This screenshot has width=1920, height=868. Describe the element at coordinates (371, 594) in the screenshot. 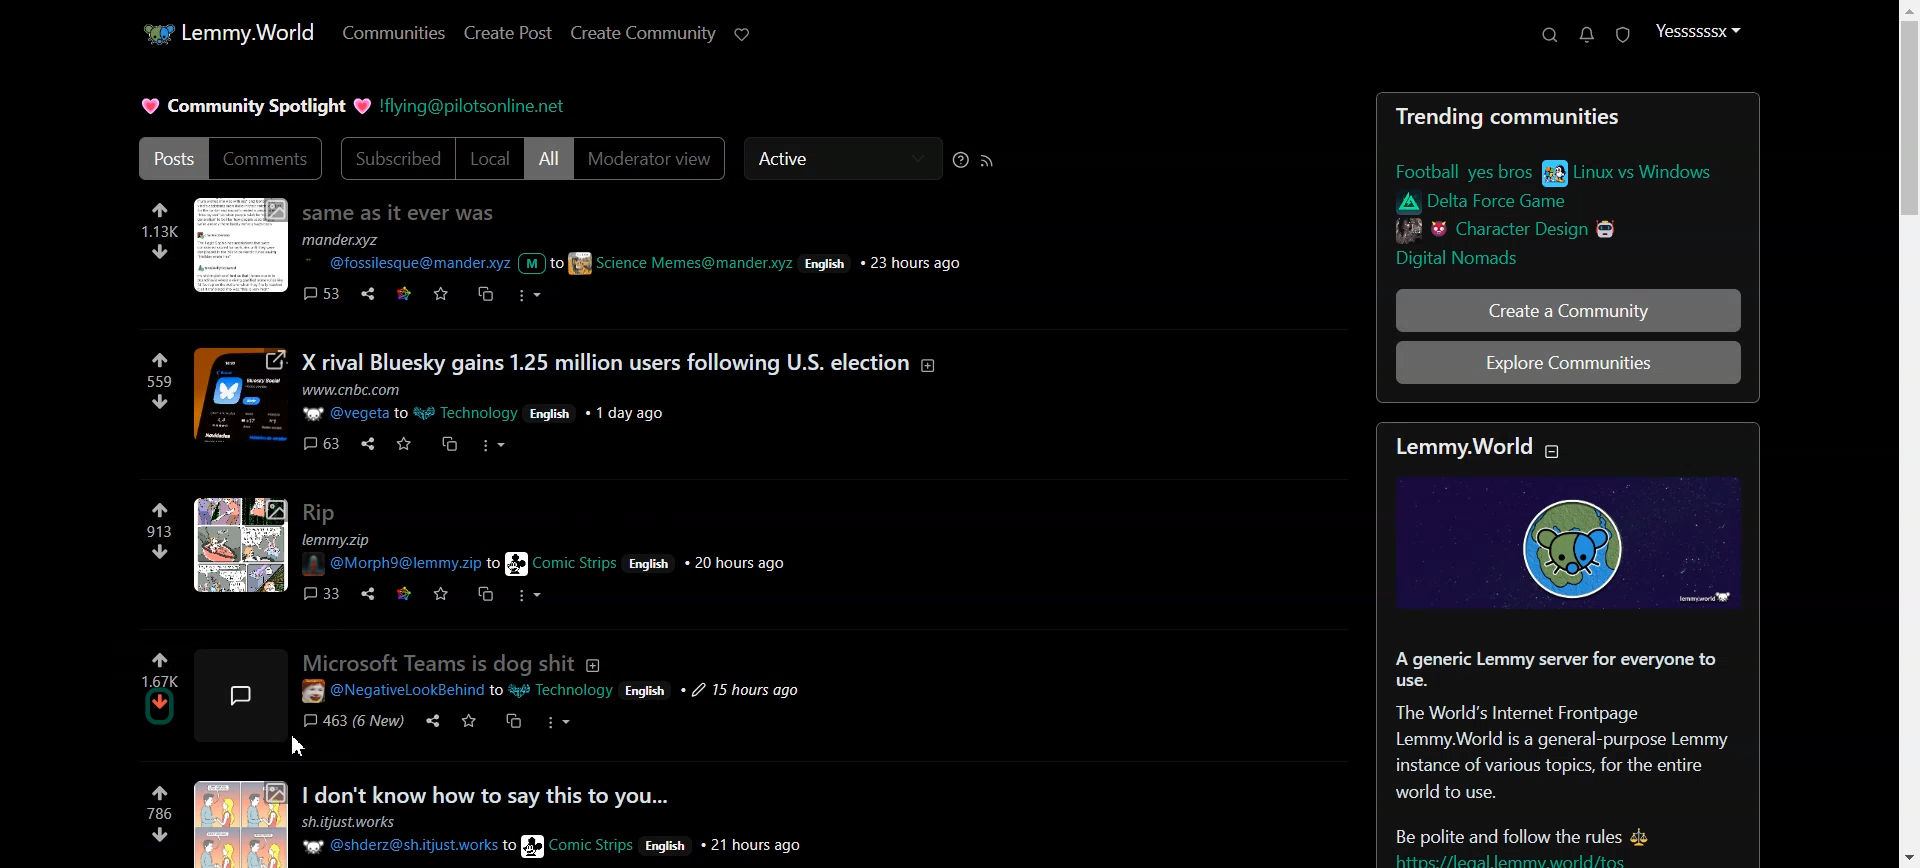

I see `share` at that location.